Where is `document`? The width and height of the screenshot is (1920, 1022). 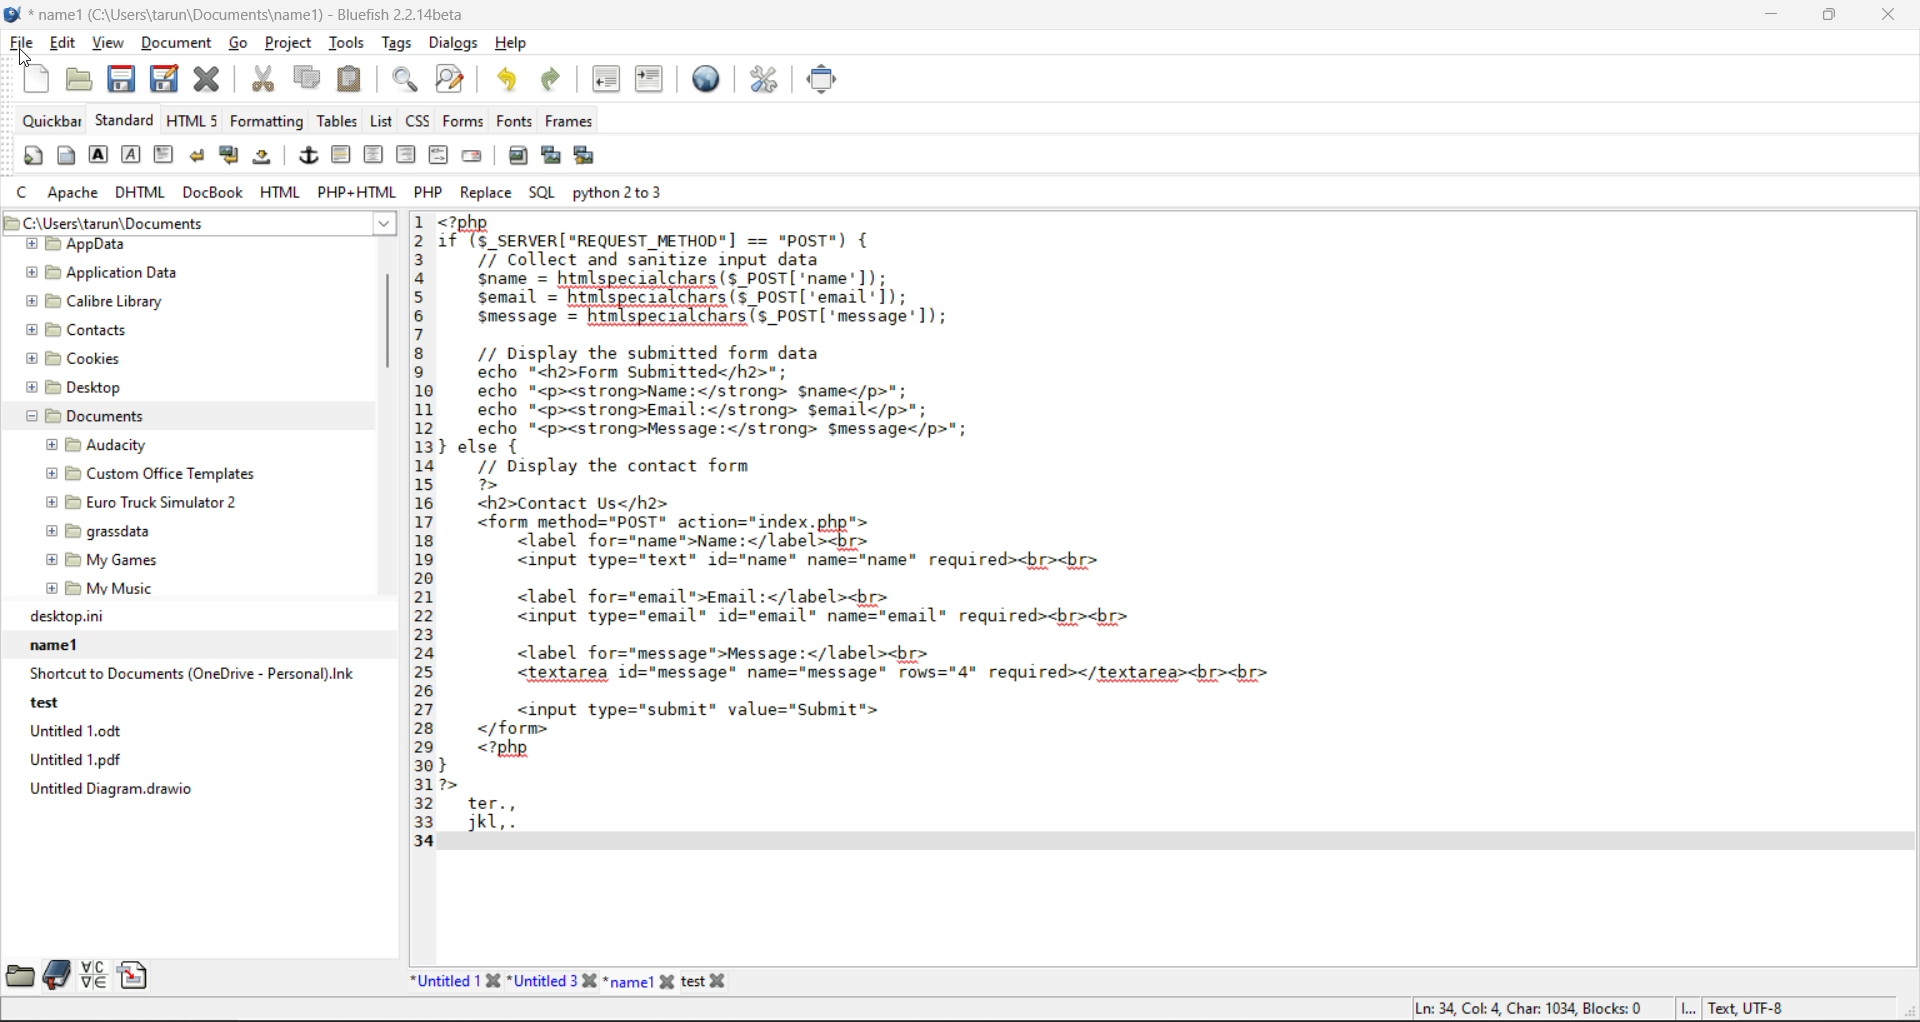
document is located at coordinates (178, 44).